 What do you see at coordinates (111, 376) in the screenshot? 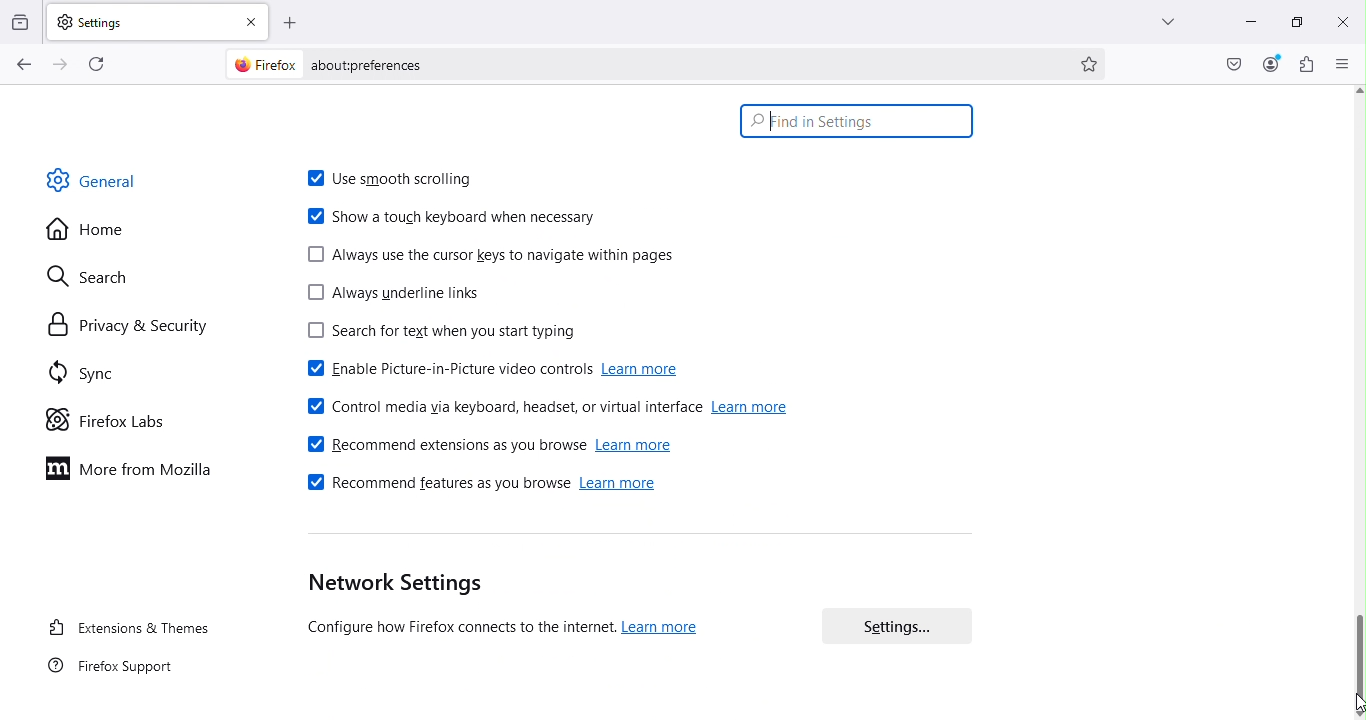
I see `Sync` at bounding box center [111, 376].